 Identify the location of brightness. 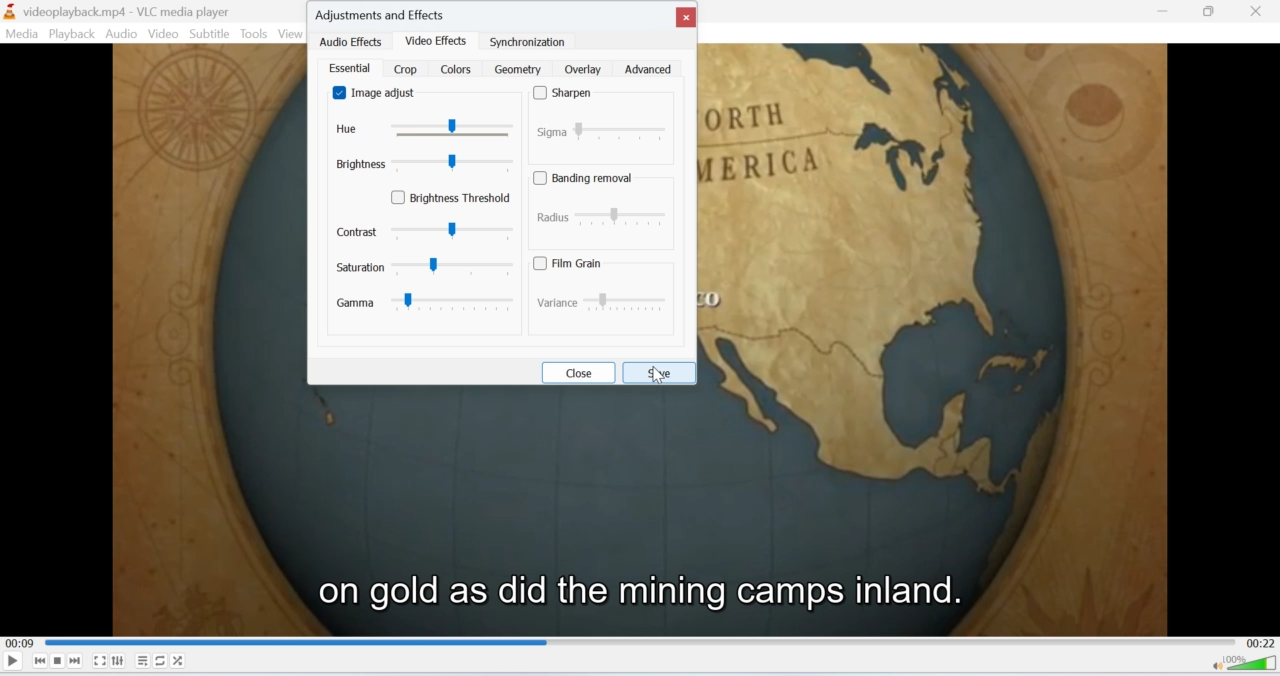
(419, 164).